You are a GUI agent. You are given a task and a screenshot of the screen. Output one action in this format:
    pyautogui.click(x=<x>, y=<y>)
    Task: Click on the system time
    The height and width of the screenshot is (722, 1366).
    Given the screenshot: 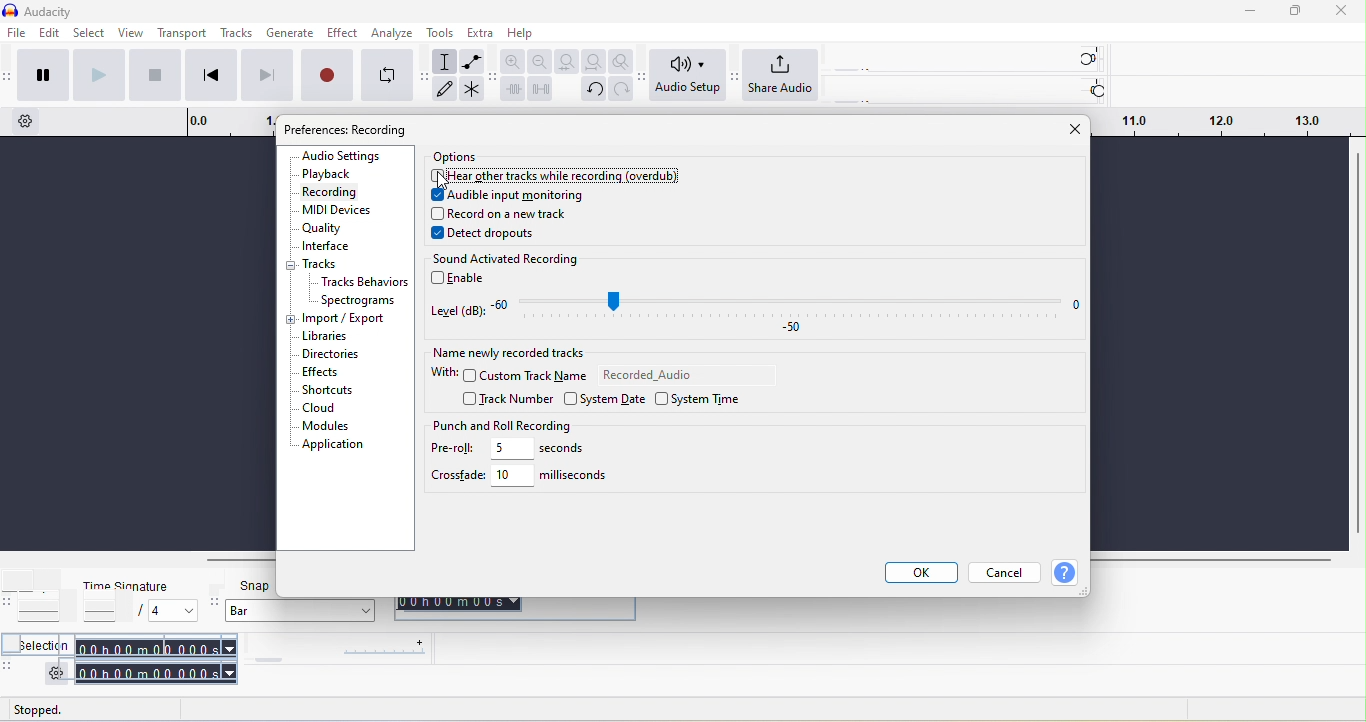 What is the action you would take?
    pyautogui.click(x=701, y=399)
    